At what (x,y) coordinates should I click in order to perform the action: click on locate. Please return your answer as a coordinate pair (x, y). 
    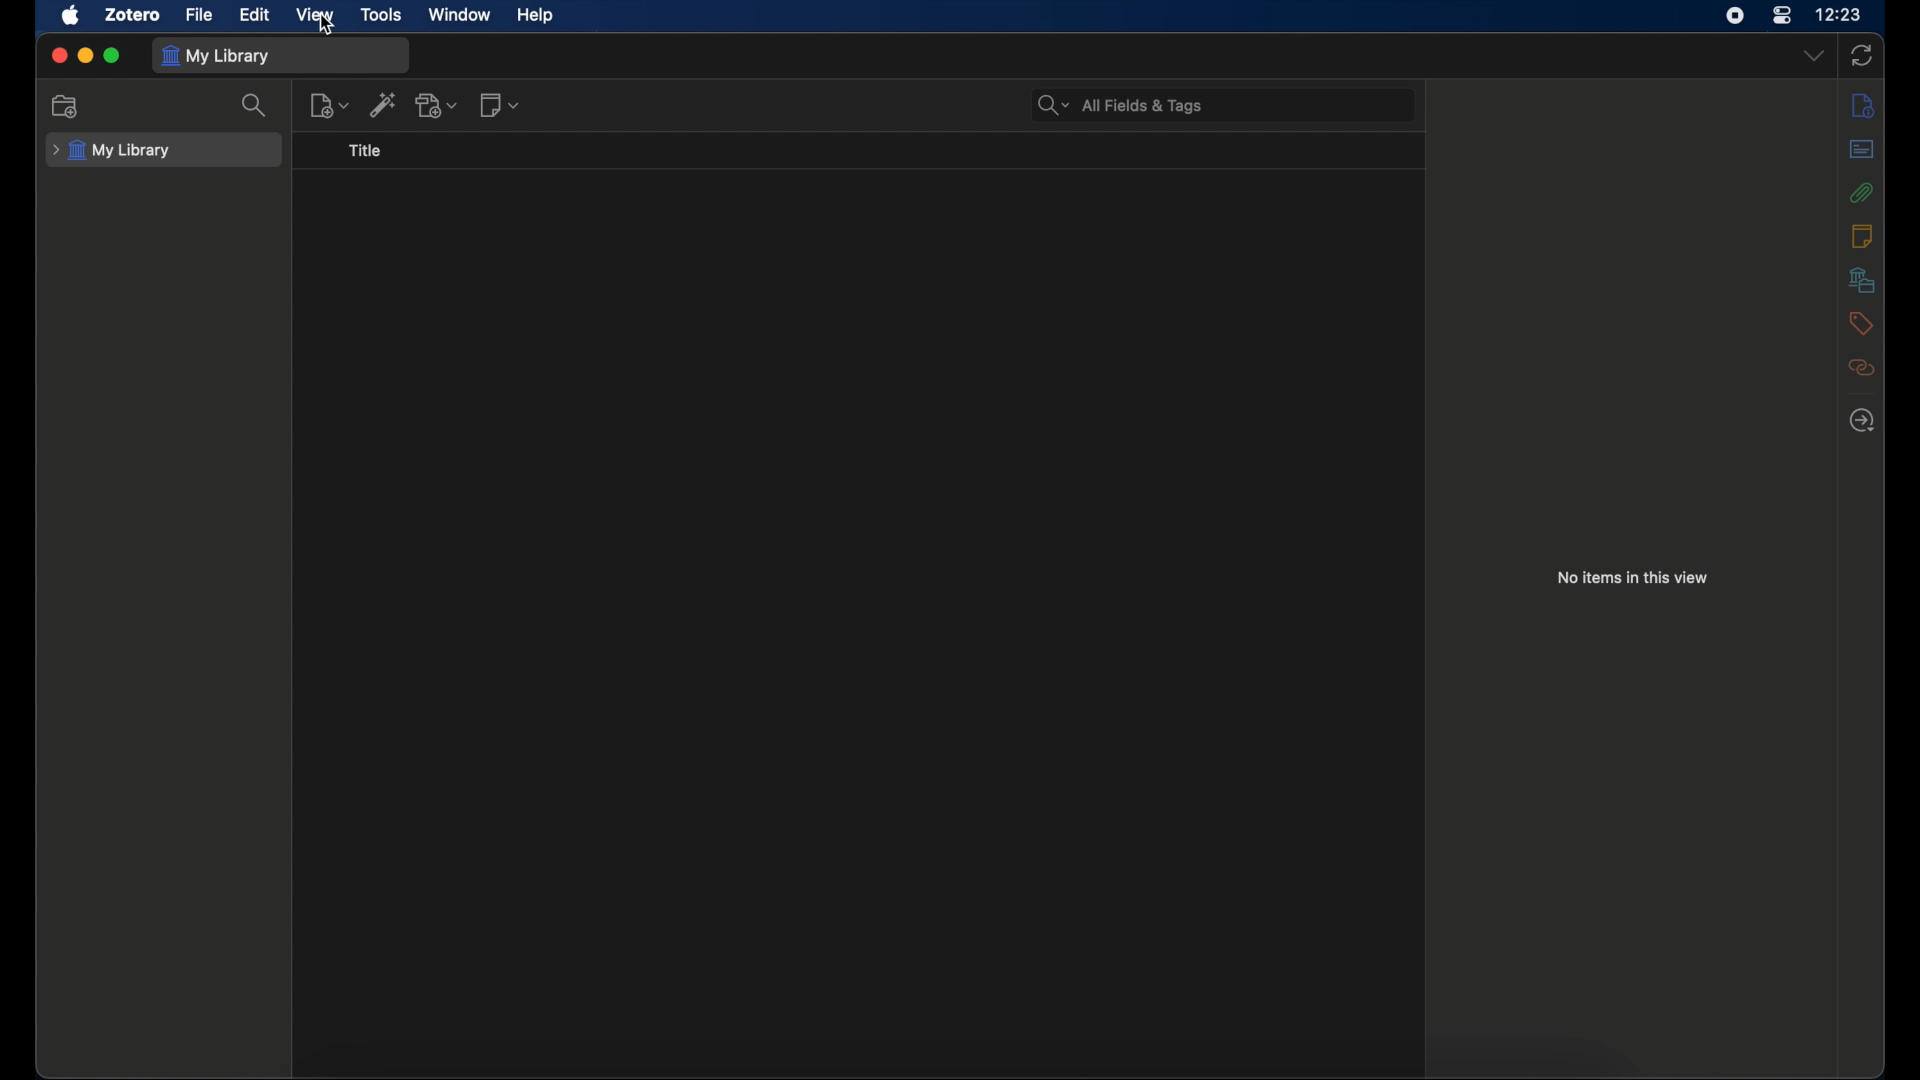
    Looking at the image, I should click on (1862, 421).